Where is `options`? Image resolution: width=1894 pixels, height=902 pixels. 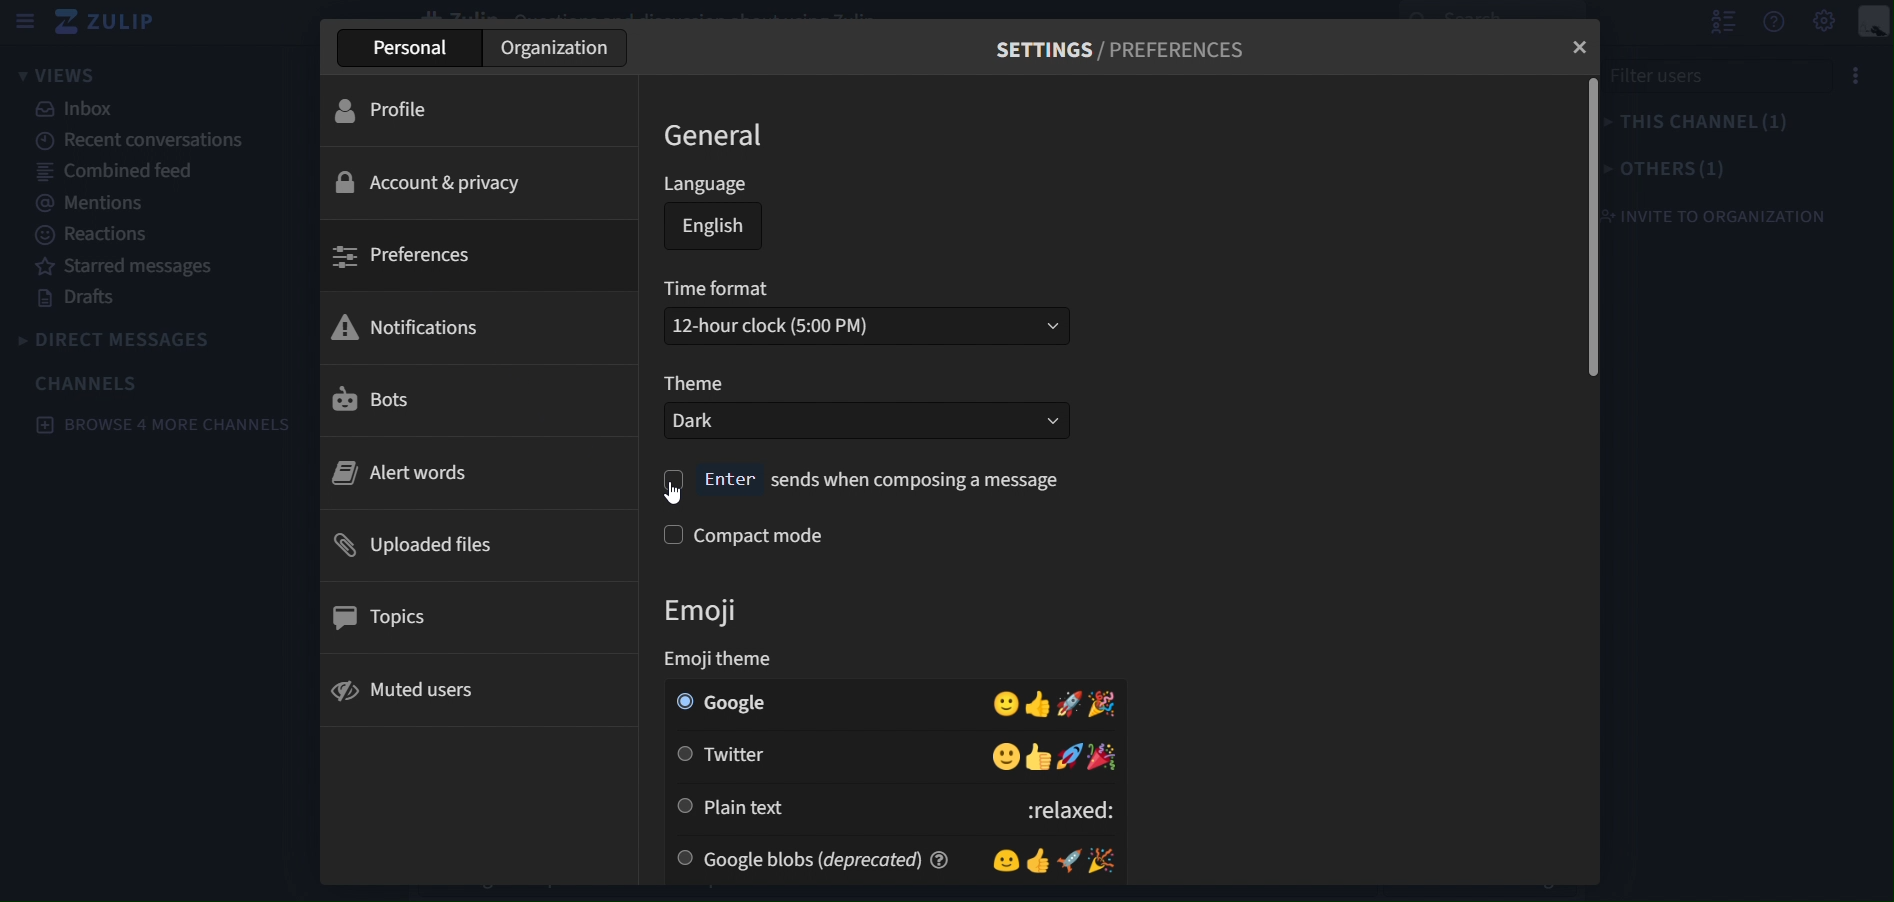 options is located at coordinates (1867, 75).